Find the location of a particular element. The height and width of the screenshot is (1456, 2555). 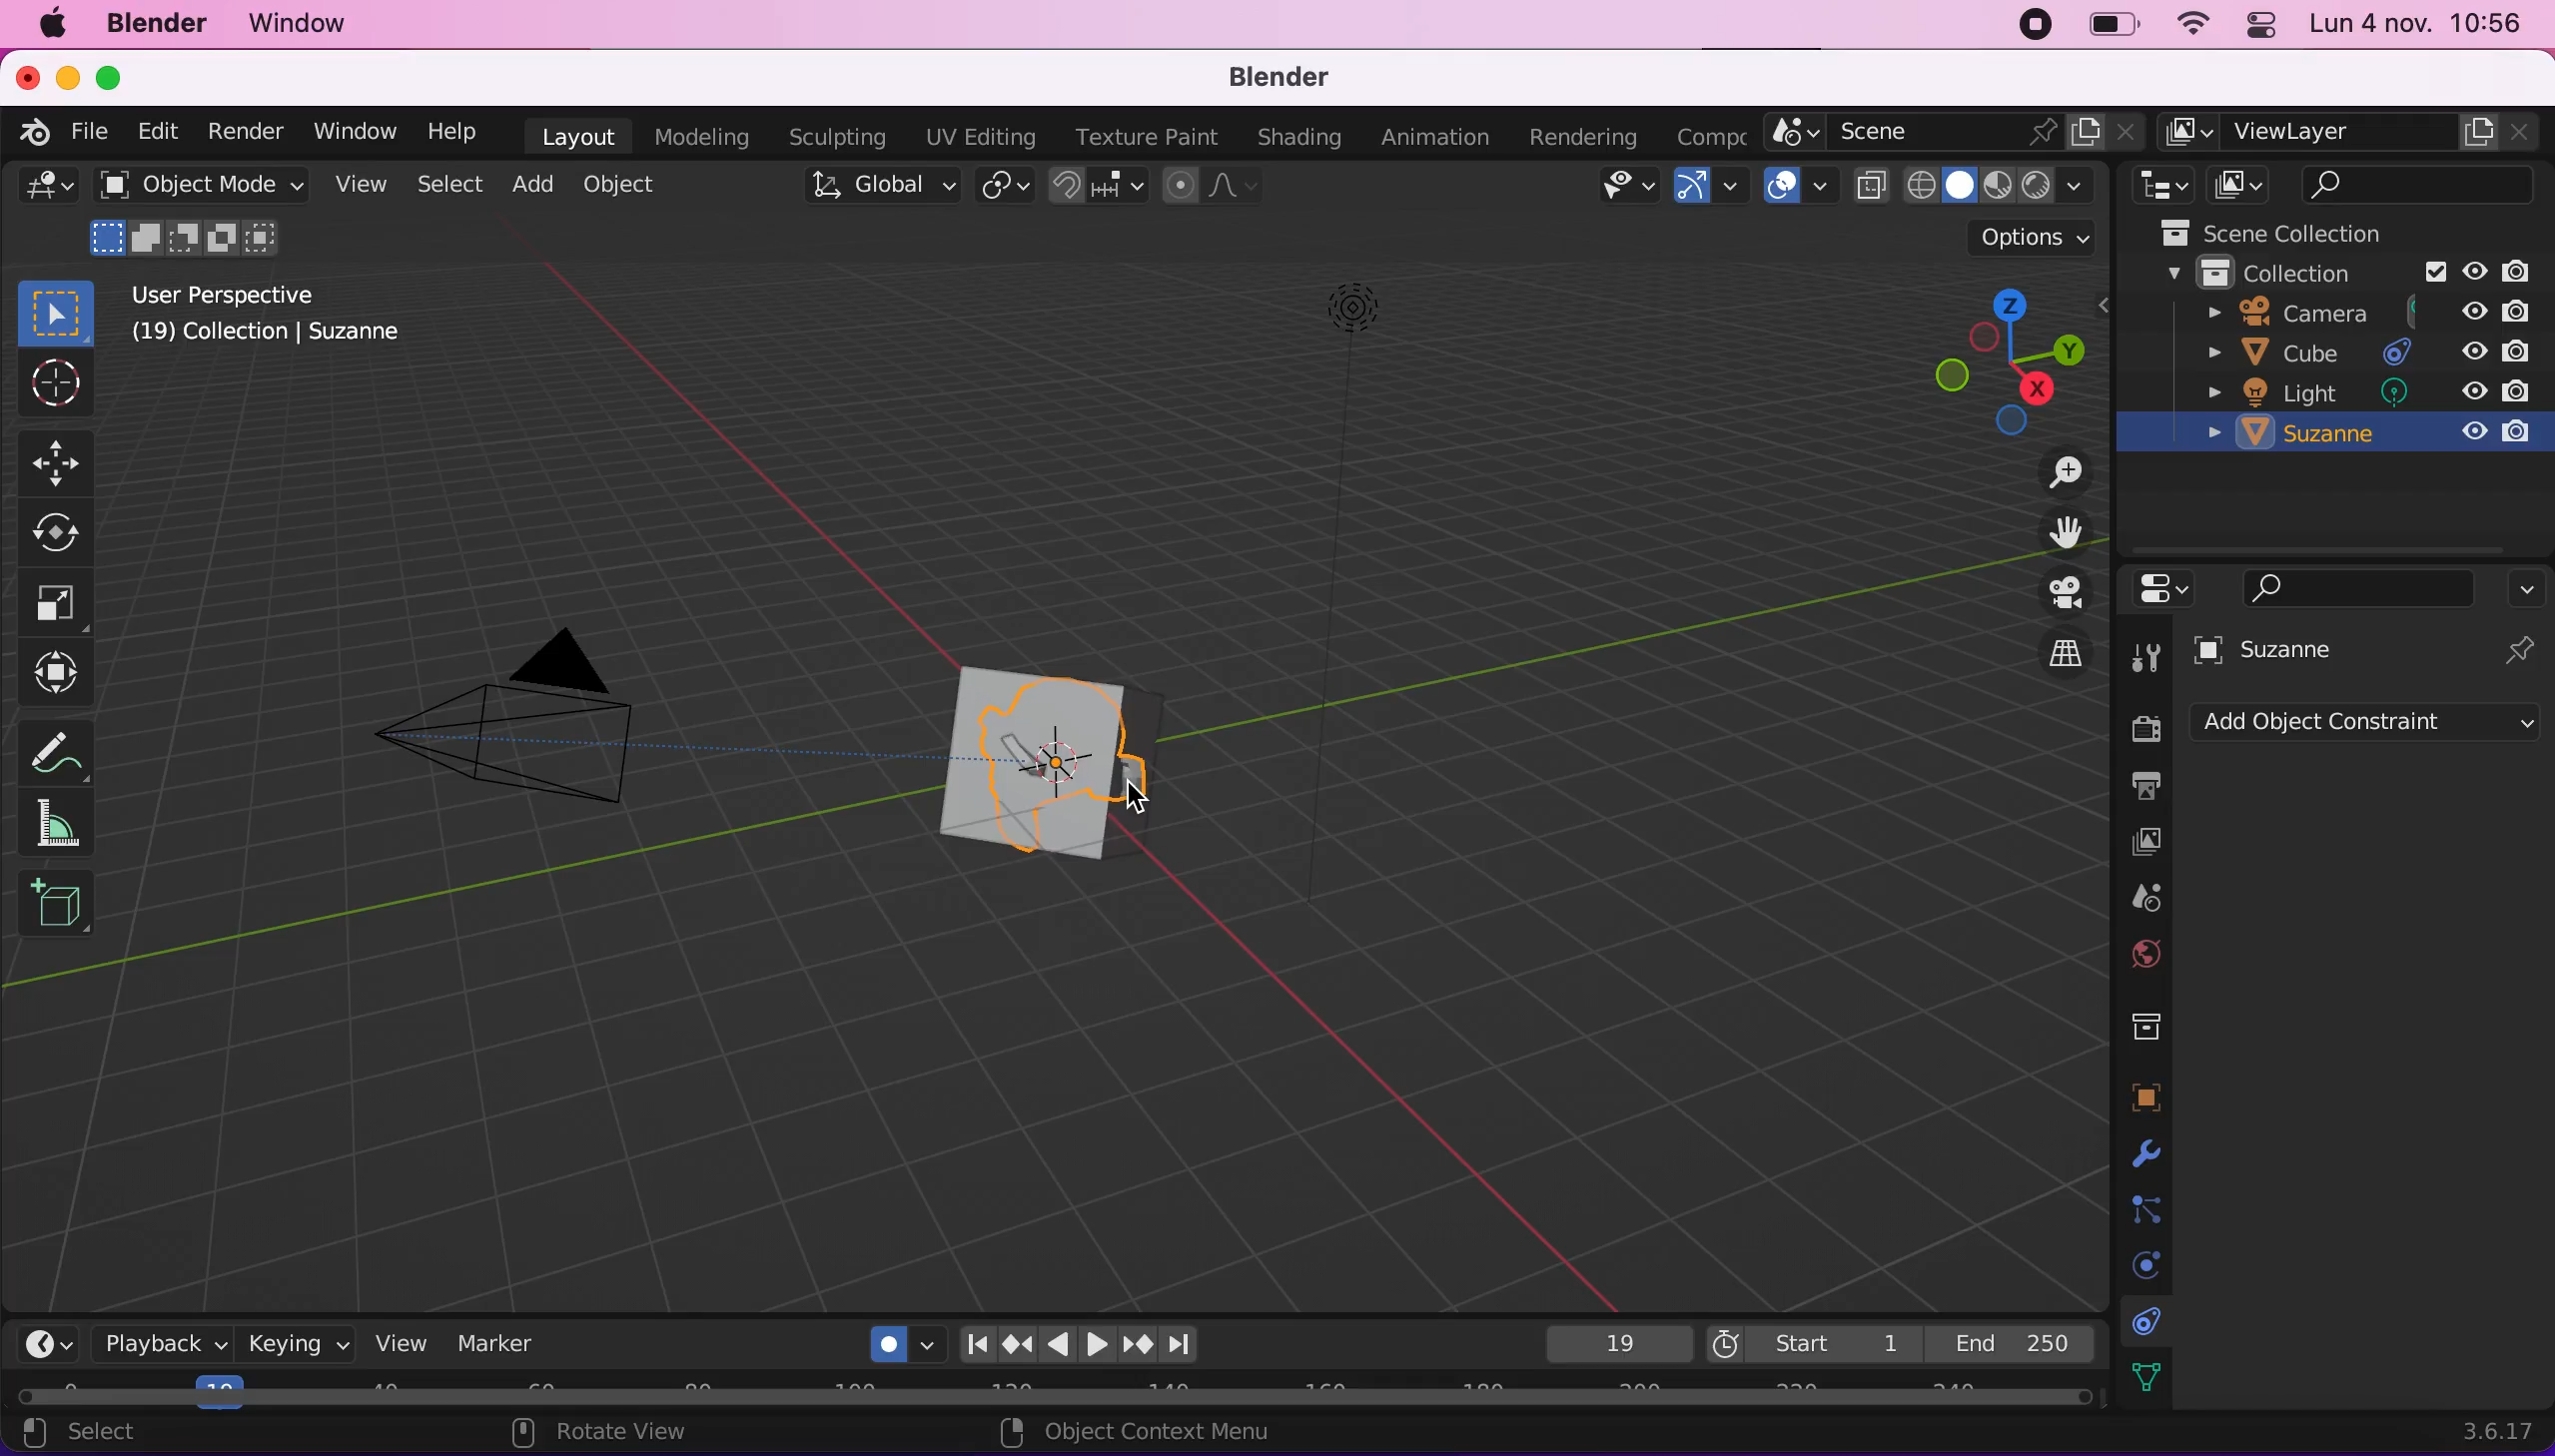

move is located at coordinates (57, 460).